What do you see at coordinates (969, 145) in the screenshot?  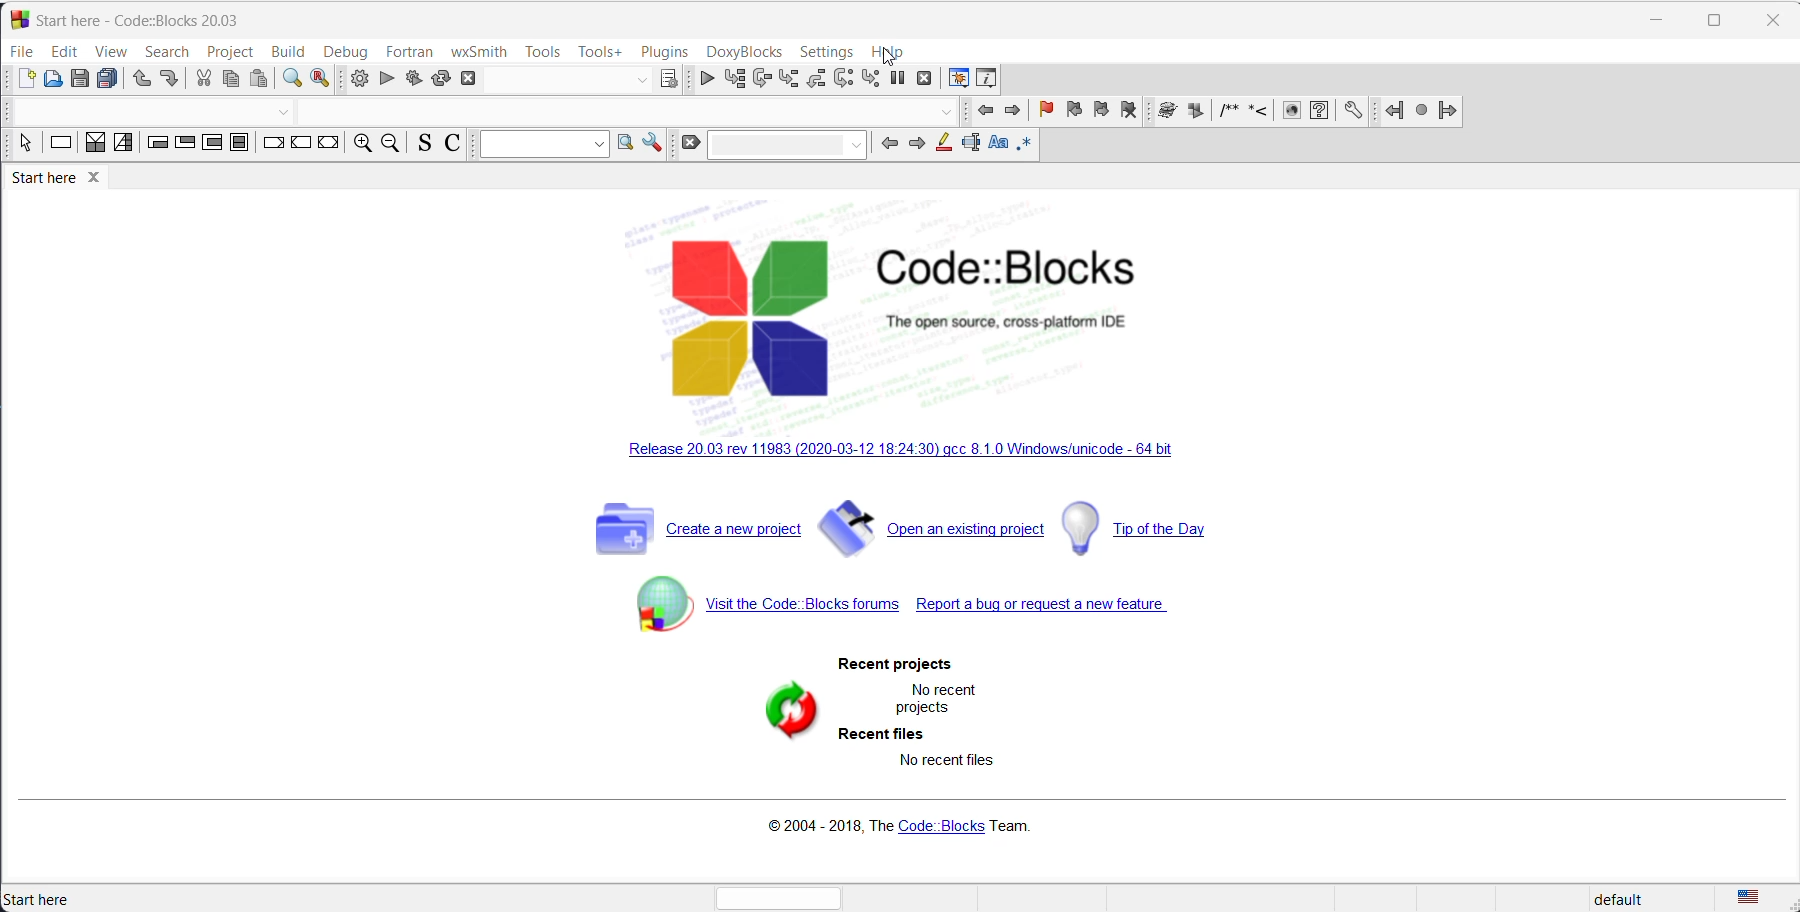 I see `highlight` at bounding box center [969, 145].